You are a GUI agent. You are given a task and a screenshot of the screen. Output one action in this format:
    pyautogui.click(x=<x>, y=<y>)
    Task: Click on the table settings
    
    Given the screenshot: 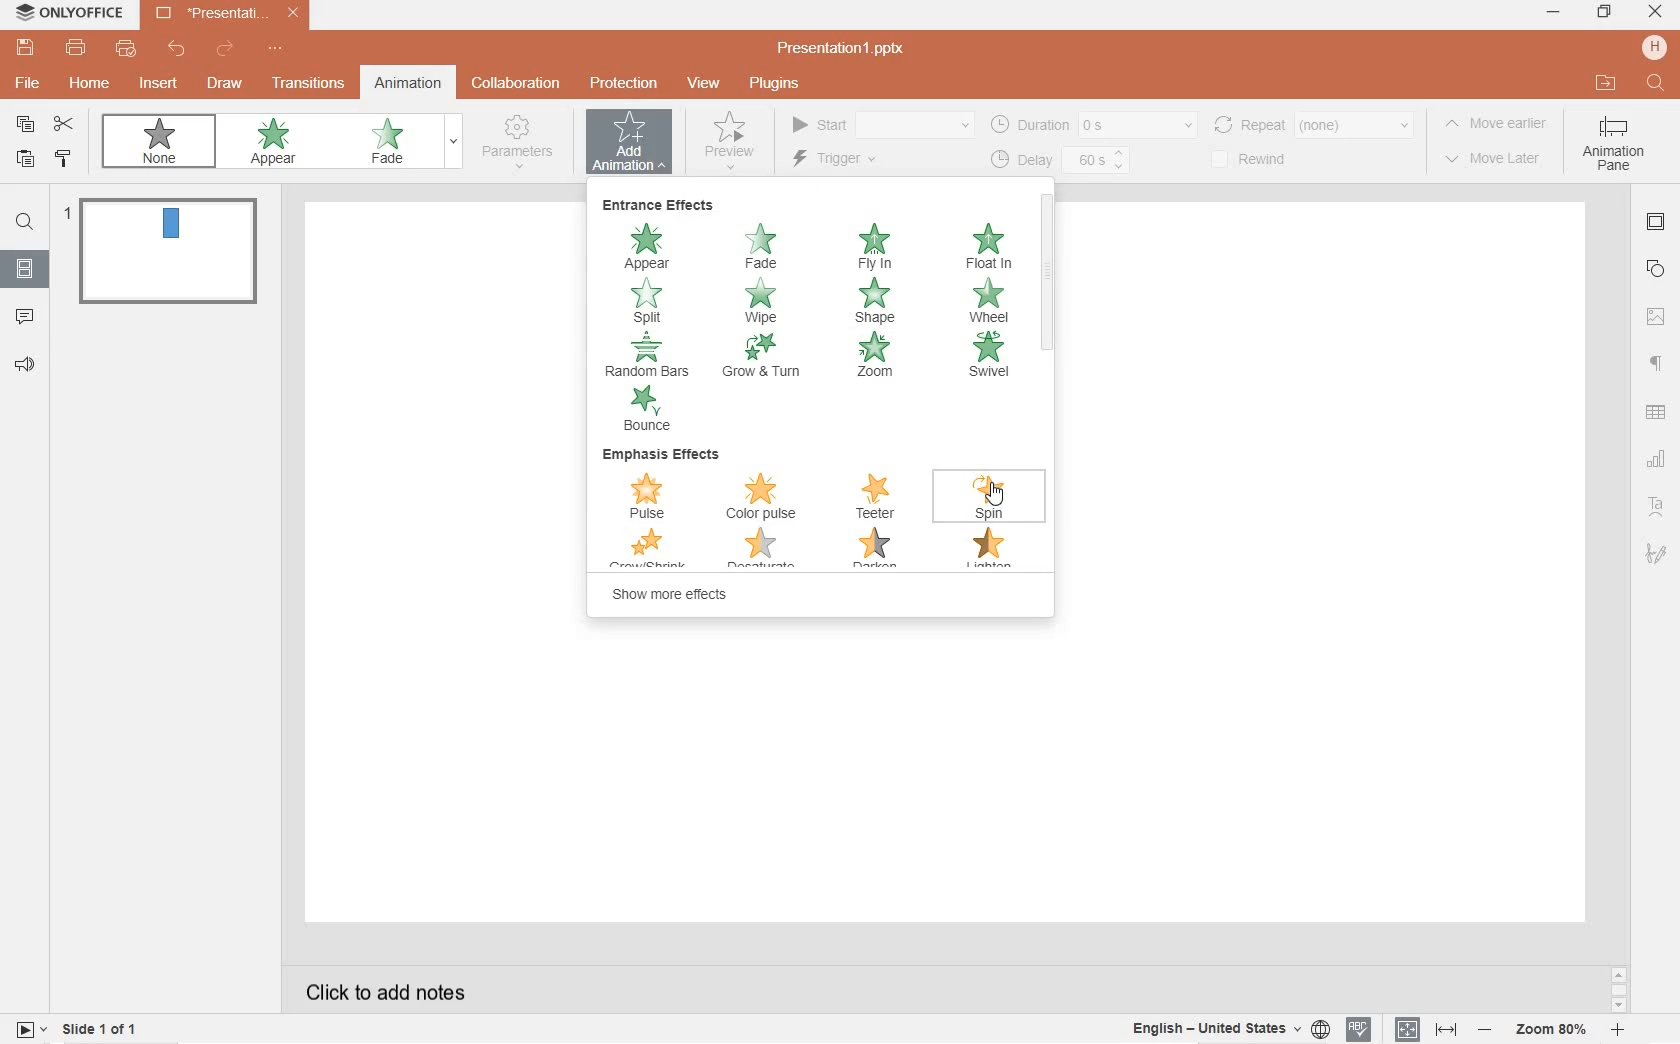 What is the action you would take?
    pyautogui.click(x=1658, y=413)
    